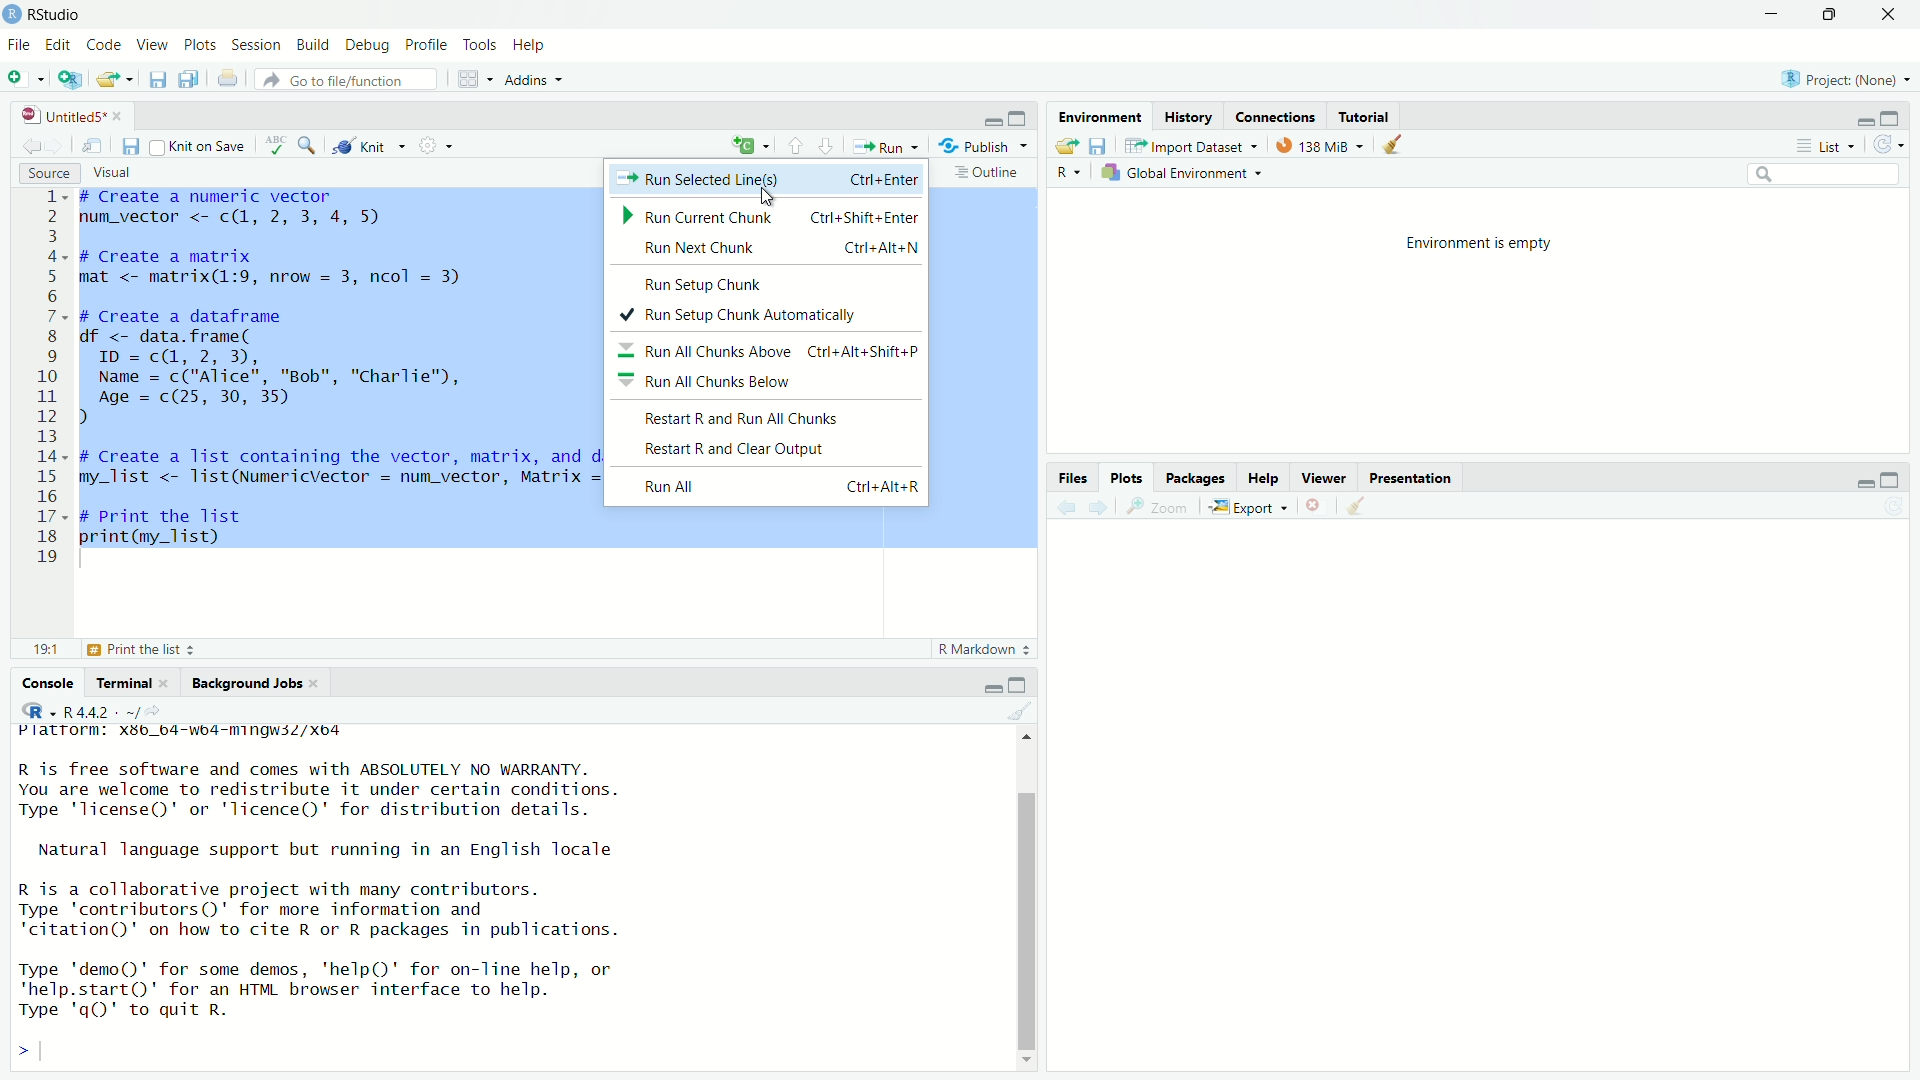 The image size is (1920, 1080). What do you see at coordinates (1157, 508) in the screenshot?
I see `zoom` at bounding box center [1157, 508].